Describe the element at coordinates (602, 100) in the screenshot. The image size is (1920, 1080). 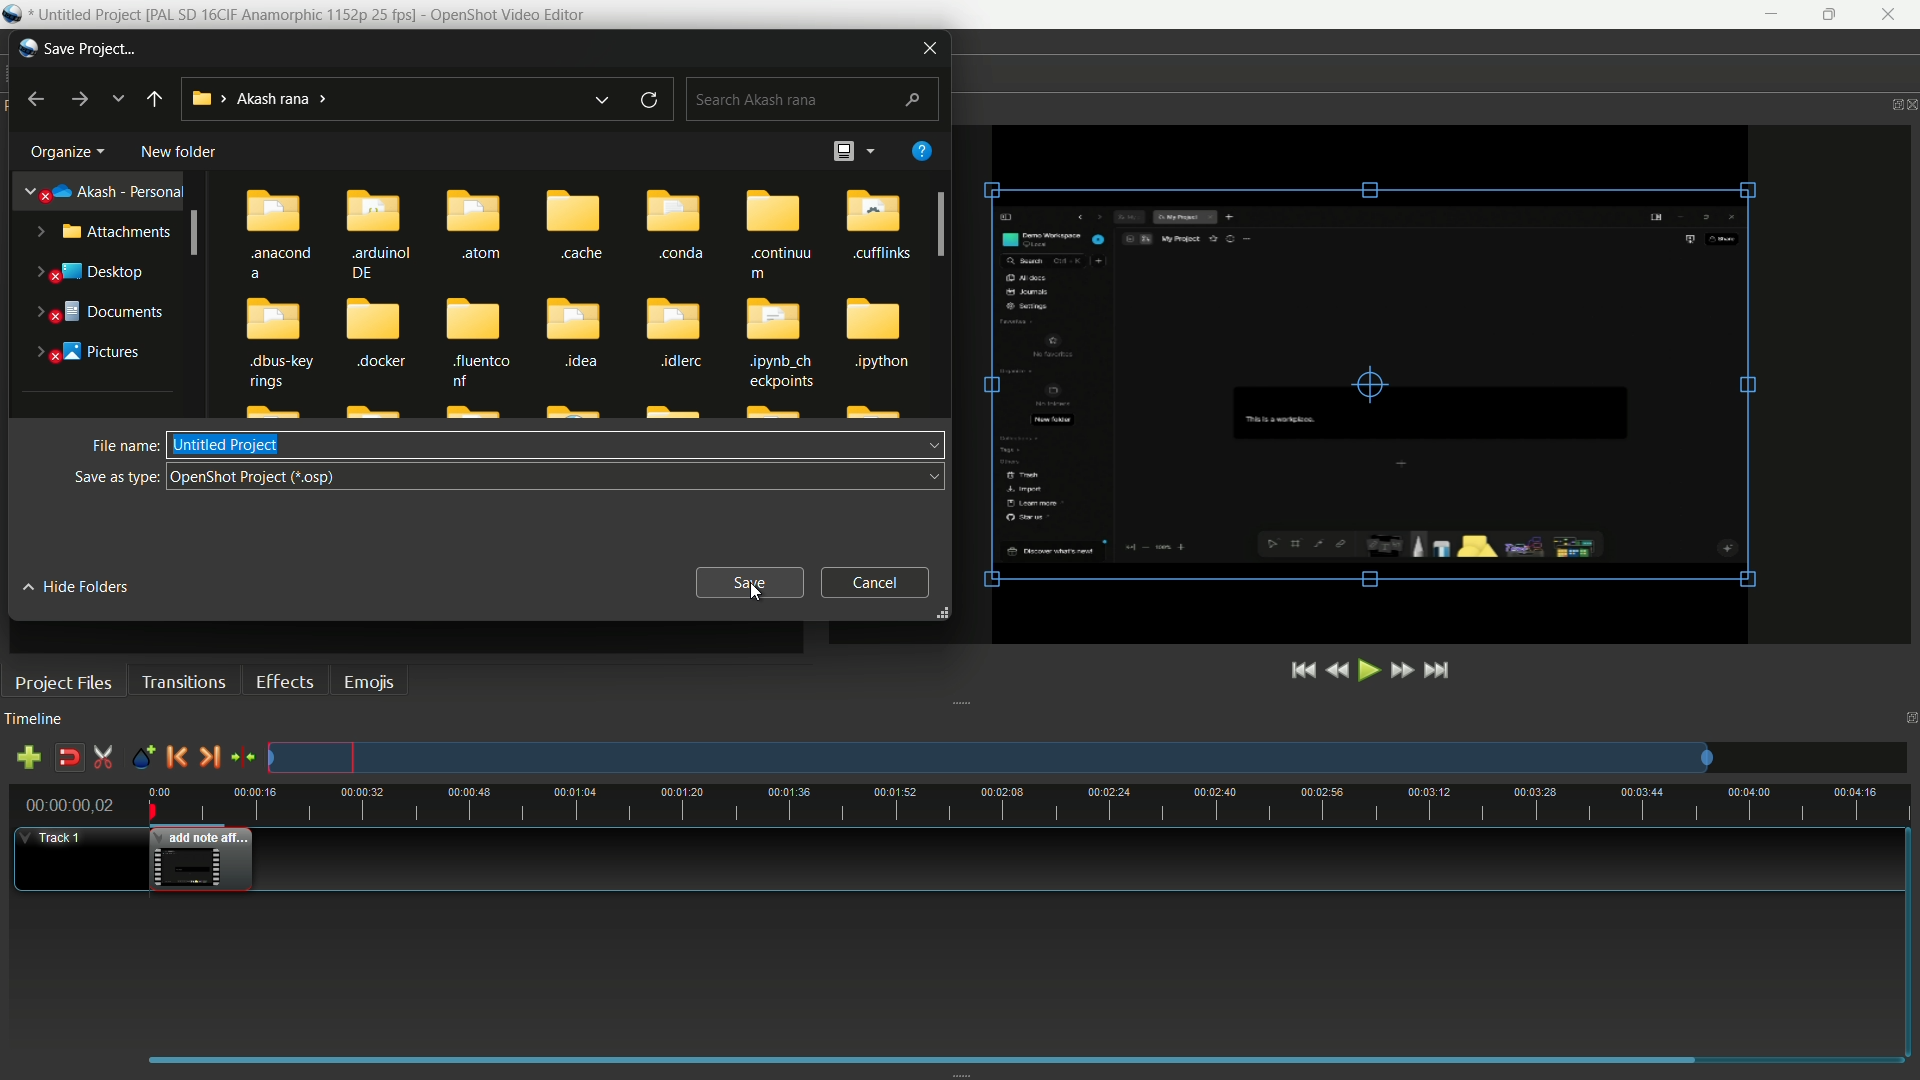
I see `previous location` at that location.